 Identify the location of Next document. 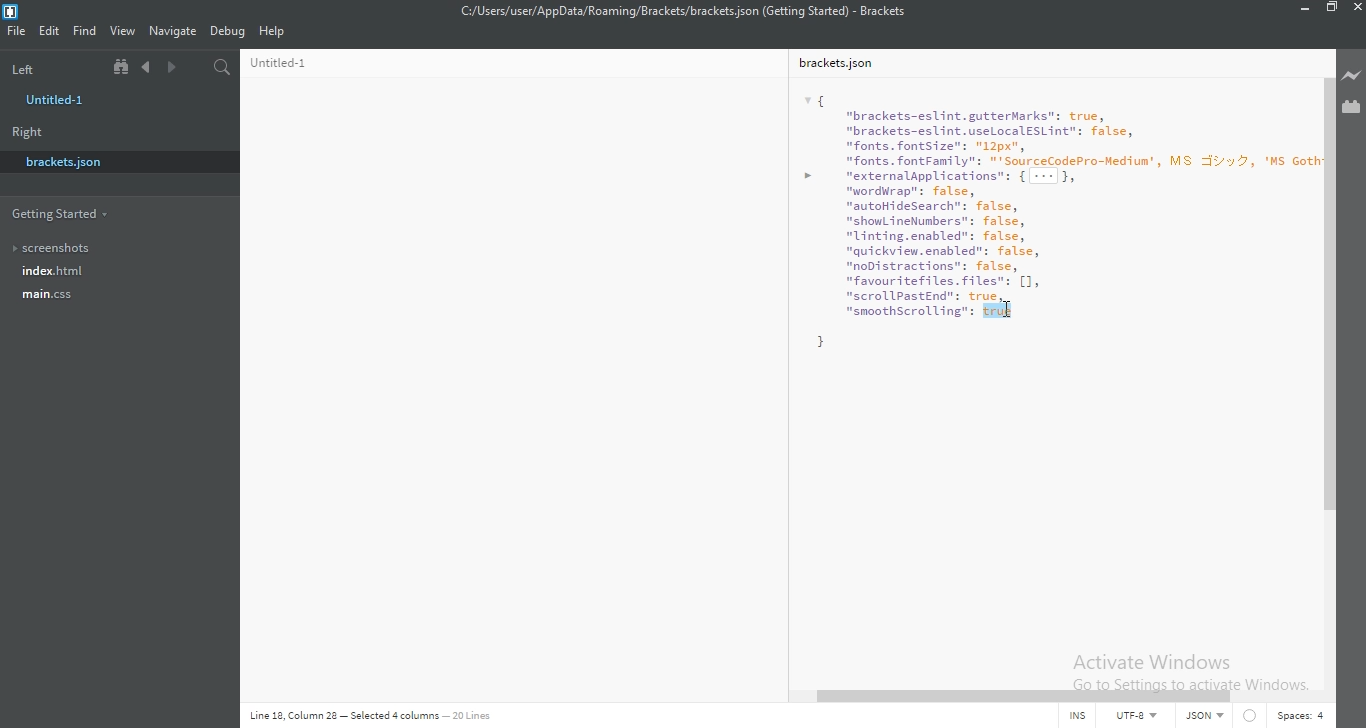
(172, 69).